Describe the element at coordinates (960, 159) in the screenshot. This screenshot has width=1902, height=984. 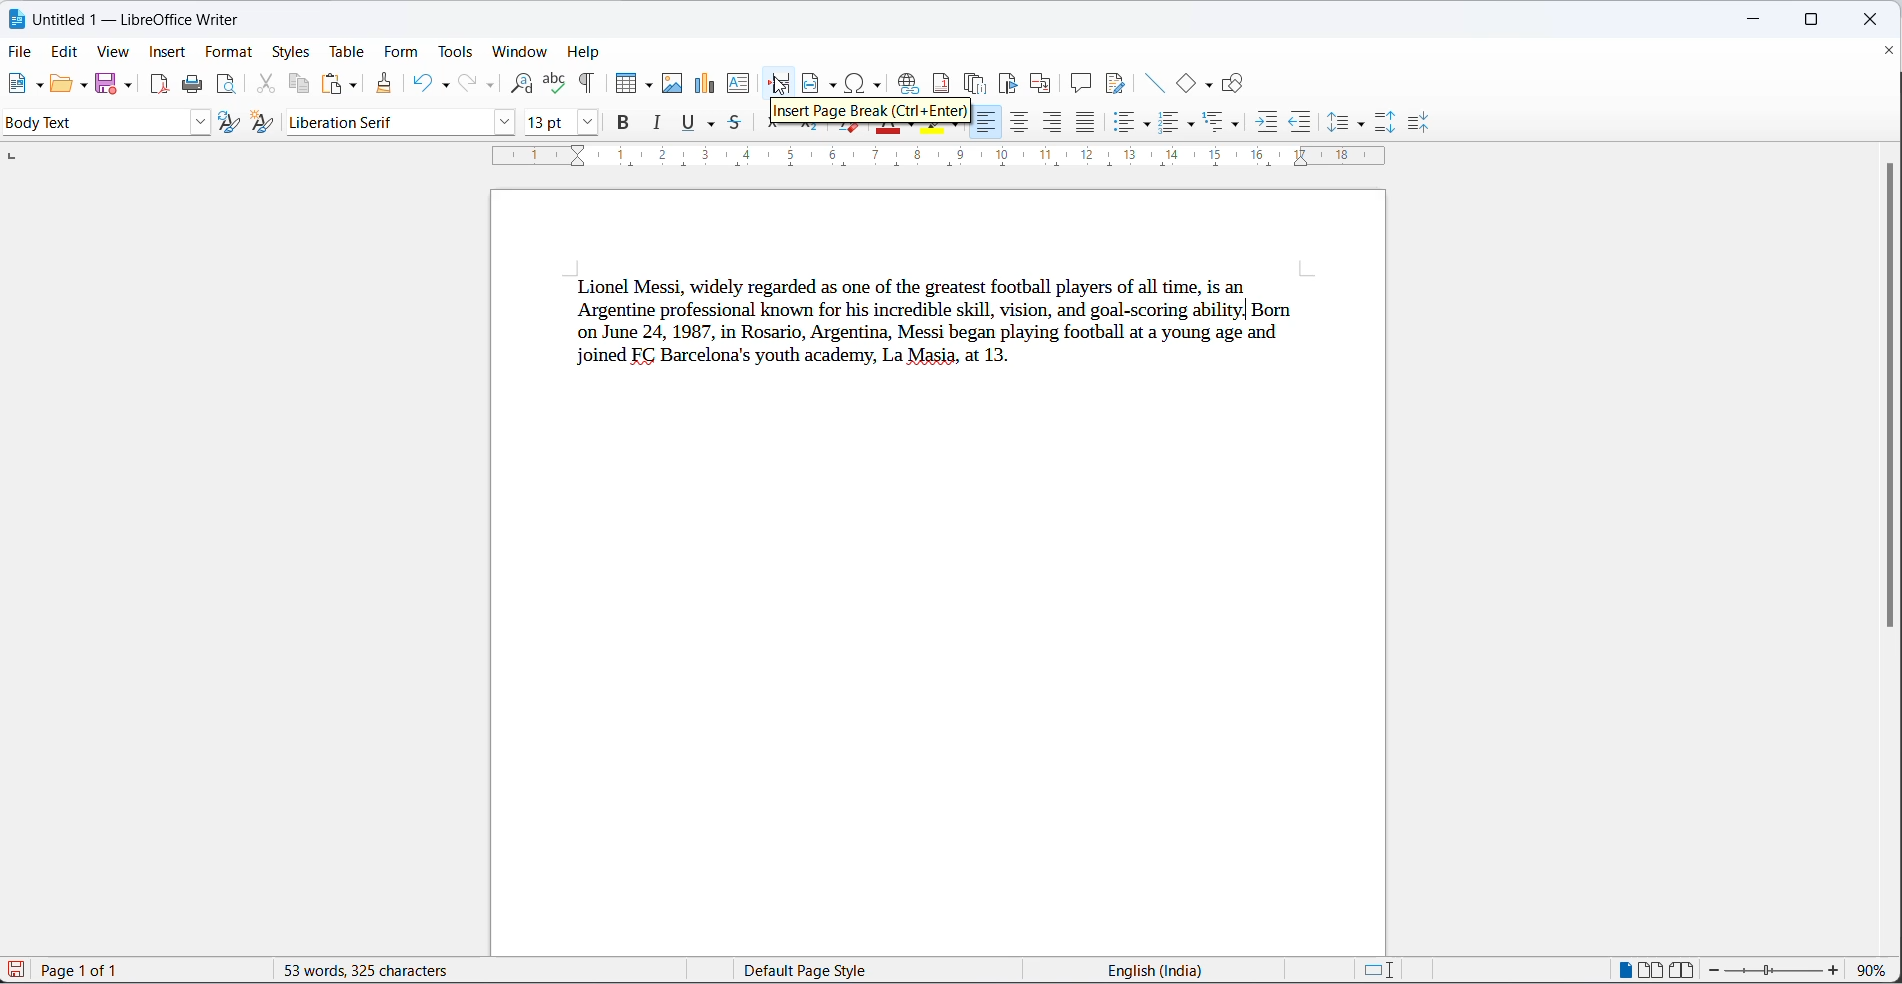
I see `scaling` at that location.